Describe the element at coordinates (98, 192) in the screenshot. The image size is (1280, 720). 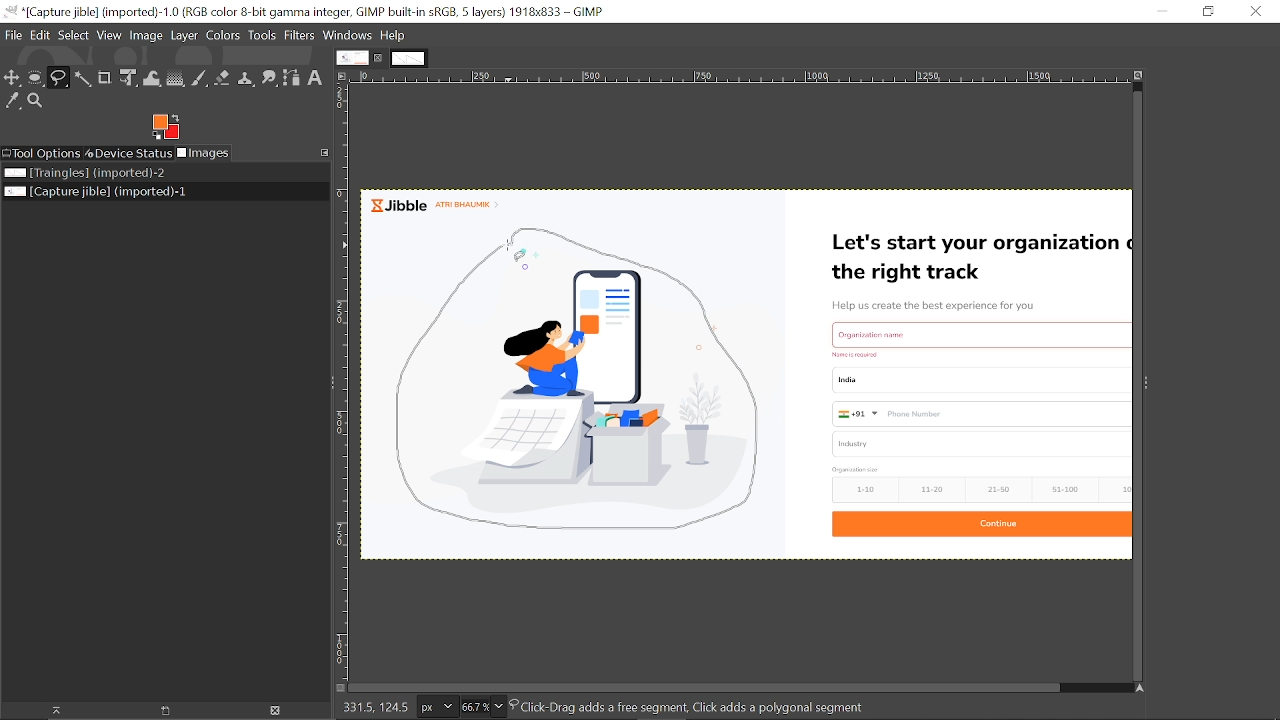
I see `Current image file` at that location.